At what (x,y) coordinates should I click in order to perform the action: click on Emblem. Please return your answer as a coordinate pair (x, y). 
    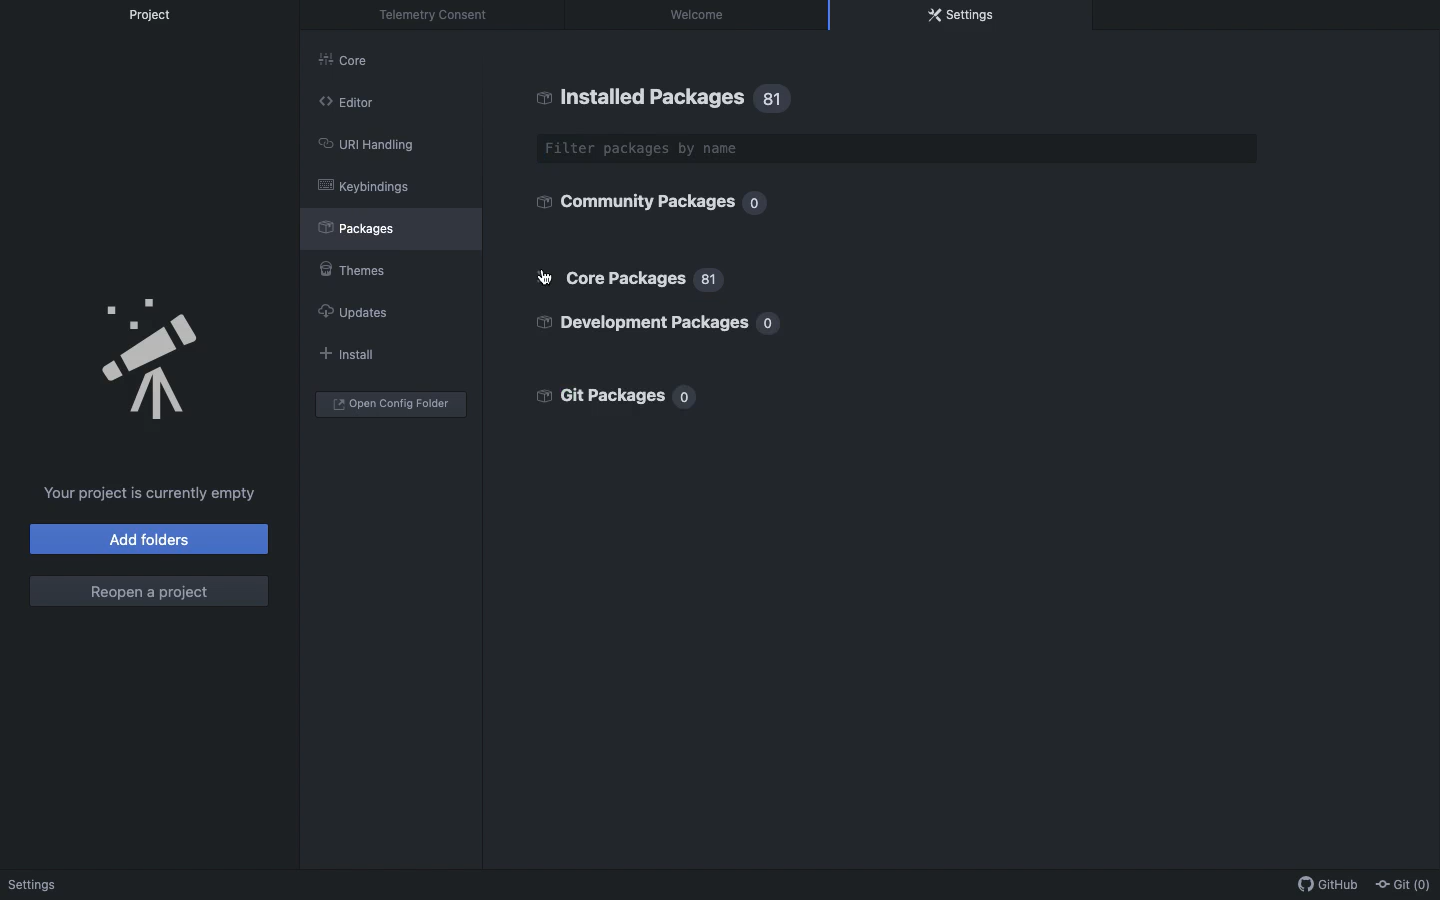
    Looking at the image, I should click on (153, 361).